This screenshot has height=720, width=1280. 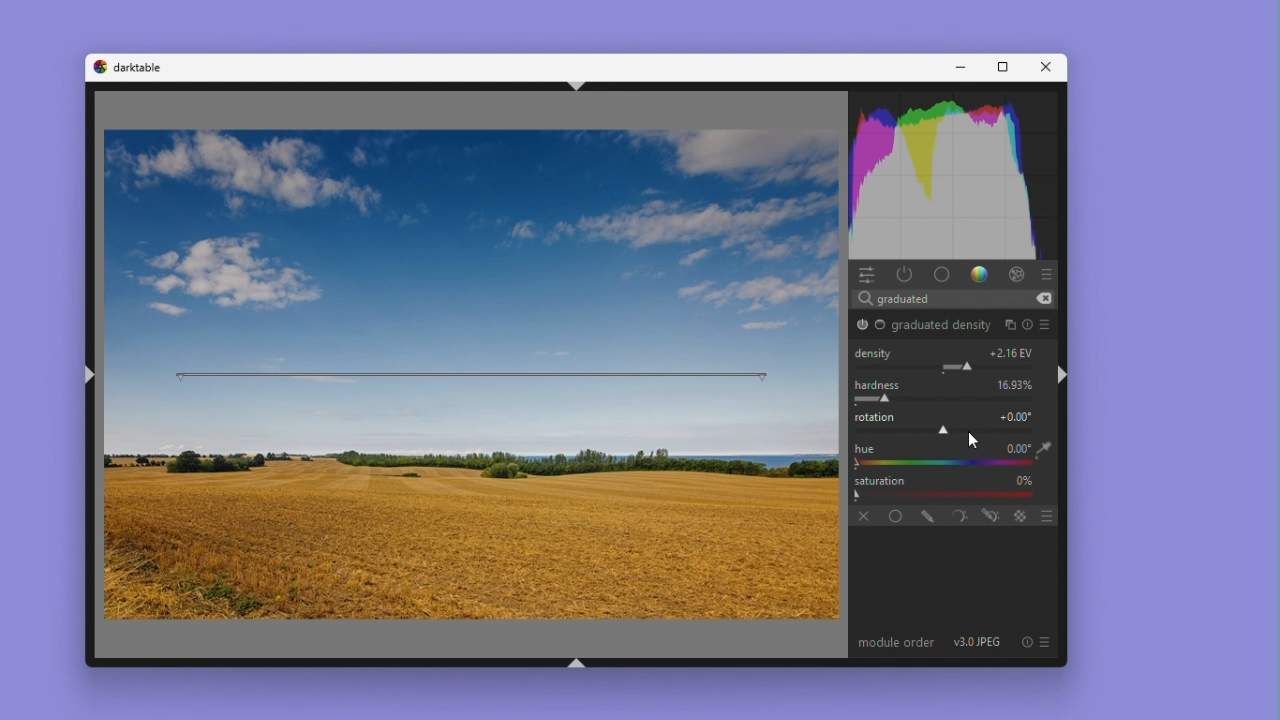 What do you see at coordinates (956, 172) in the screenshot?
I see `Histogram` at bounding box center [956, 172].